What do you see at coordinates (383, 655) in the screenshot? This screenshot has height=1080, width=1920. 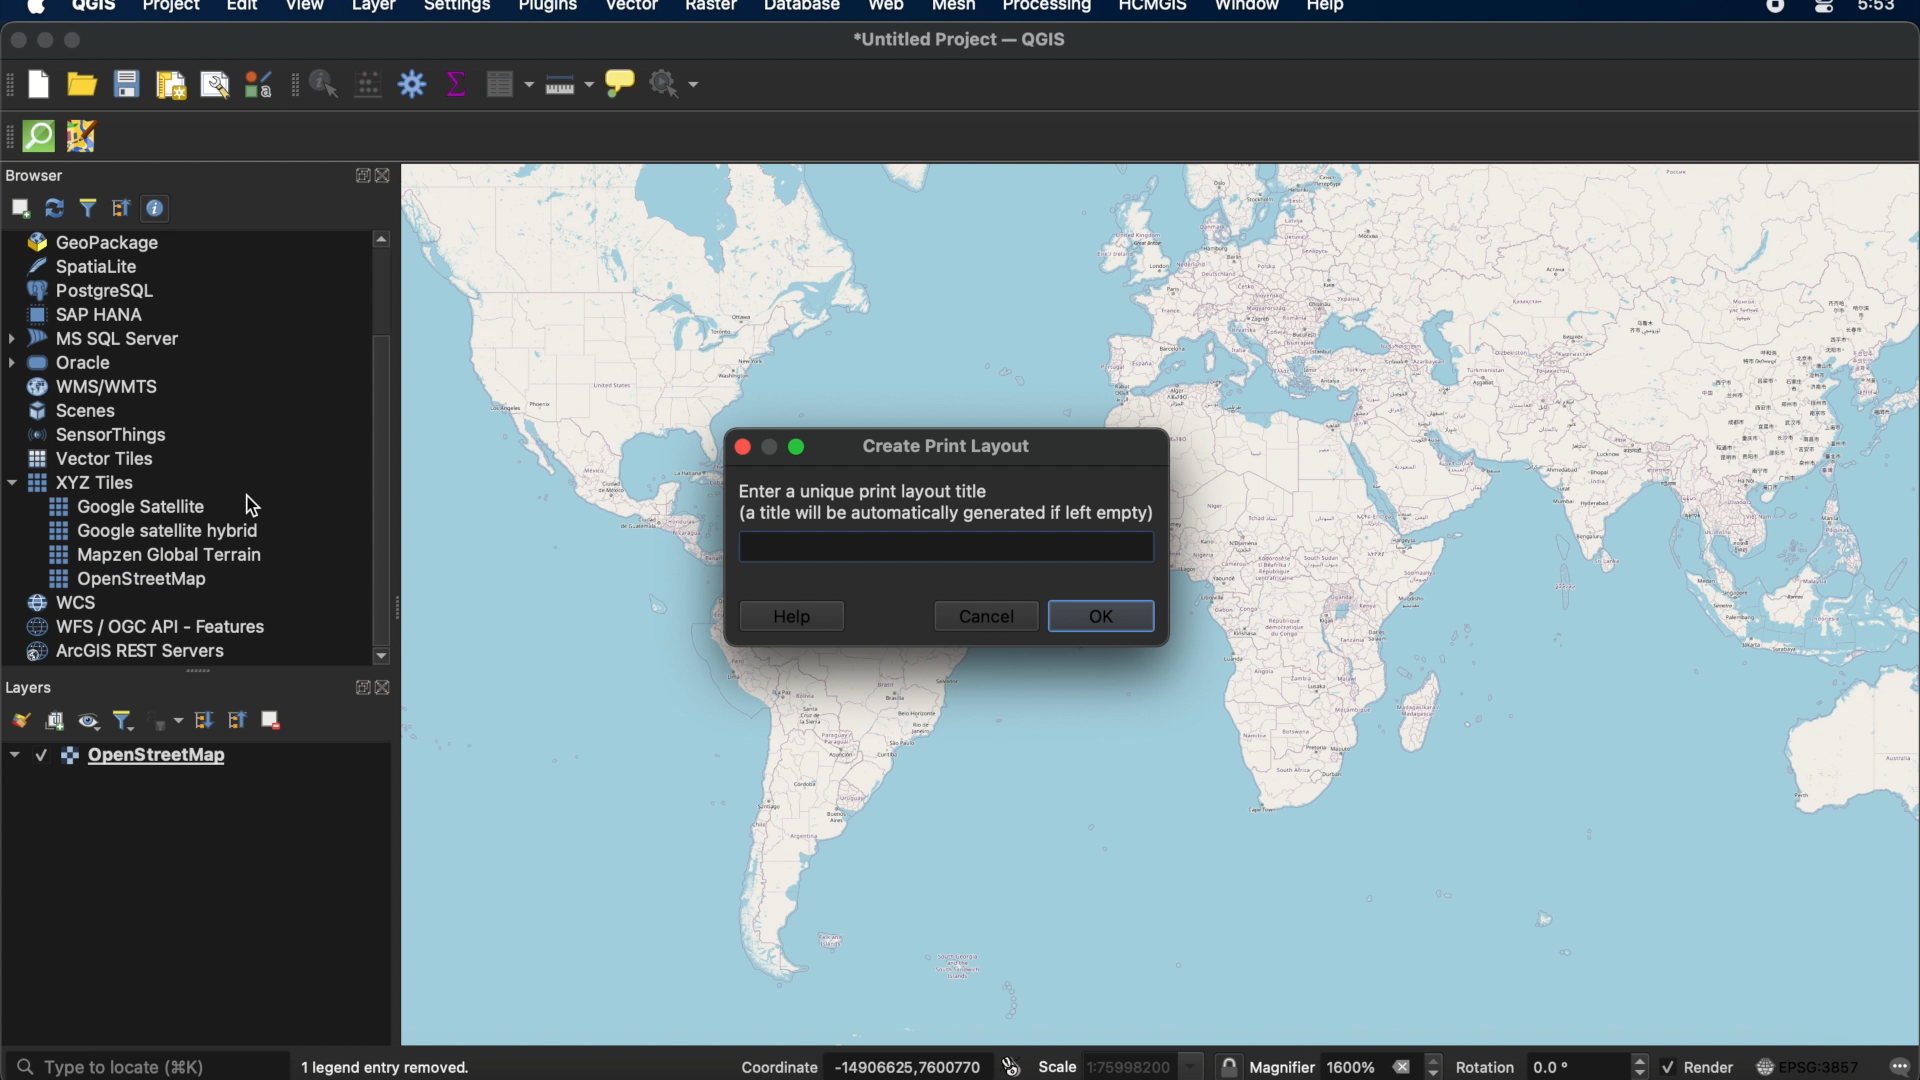 I see `scroll down arrow` at bounding box center [383, 655].